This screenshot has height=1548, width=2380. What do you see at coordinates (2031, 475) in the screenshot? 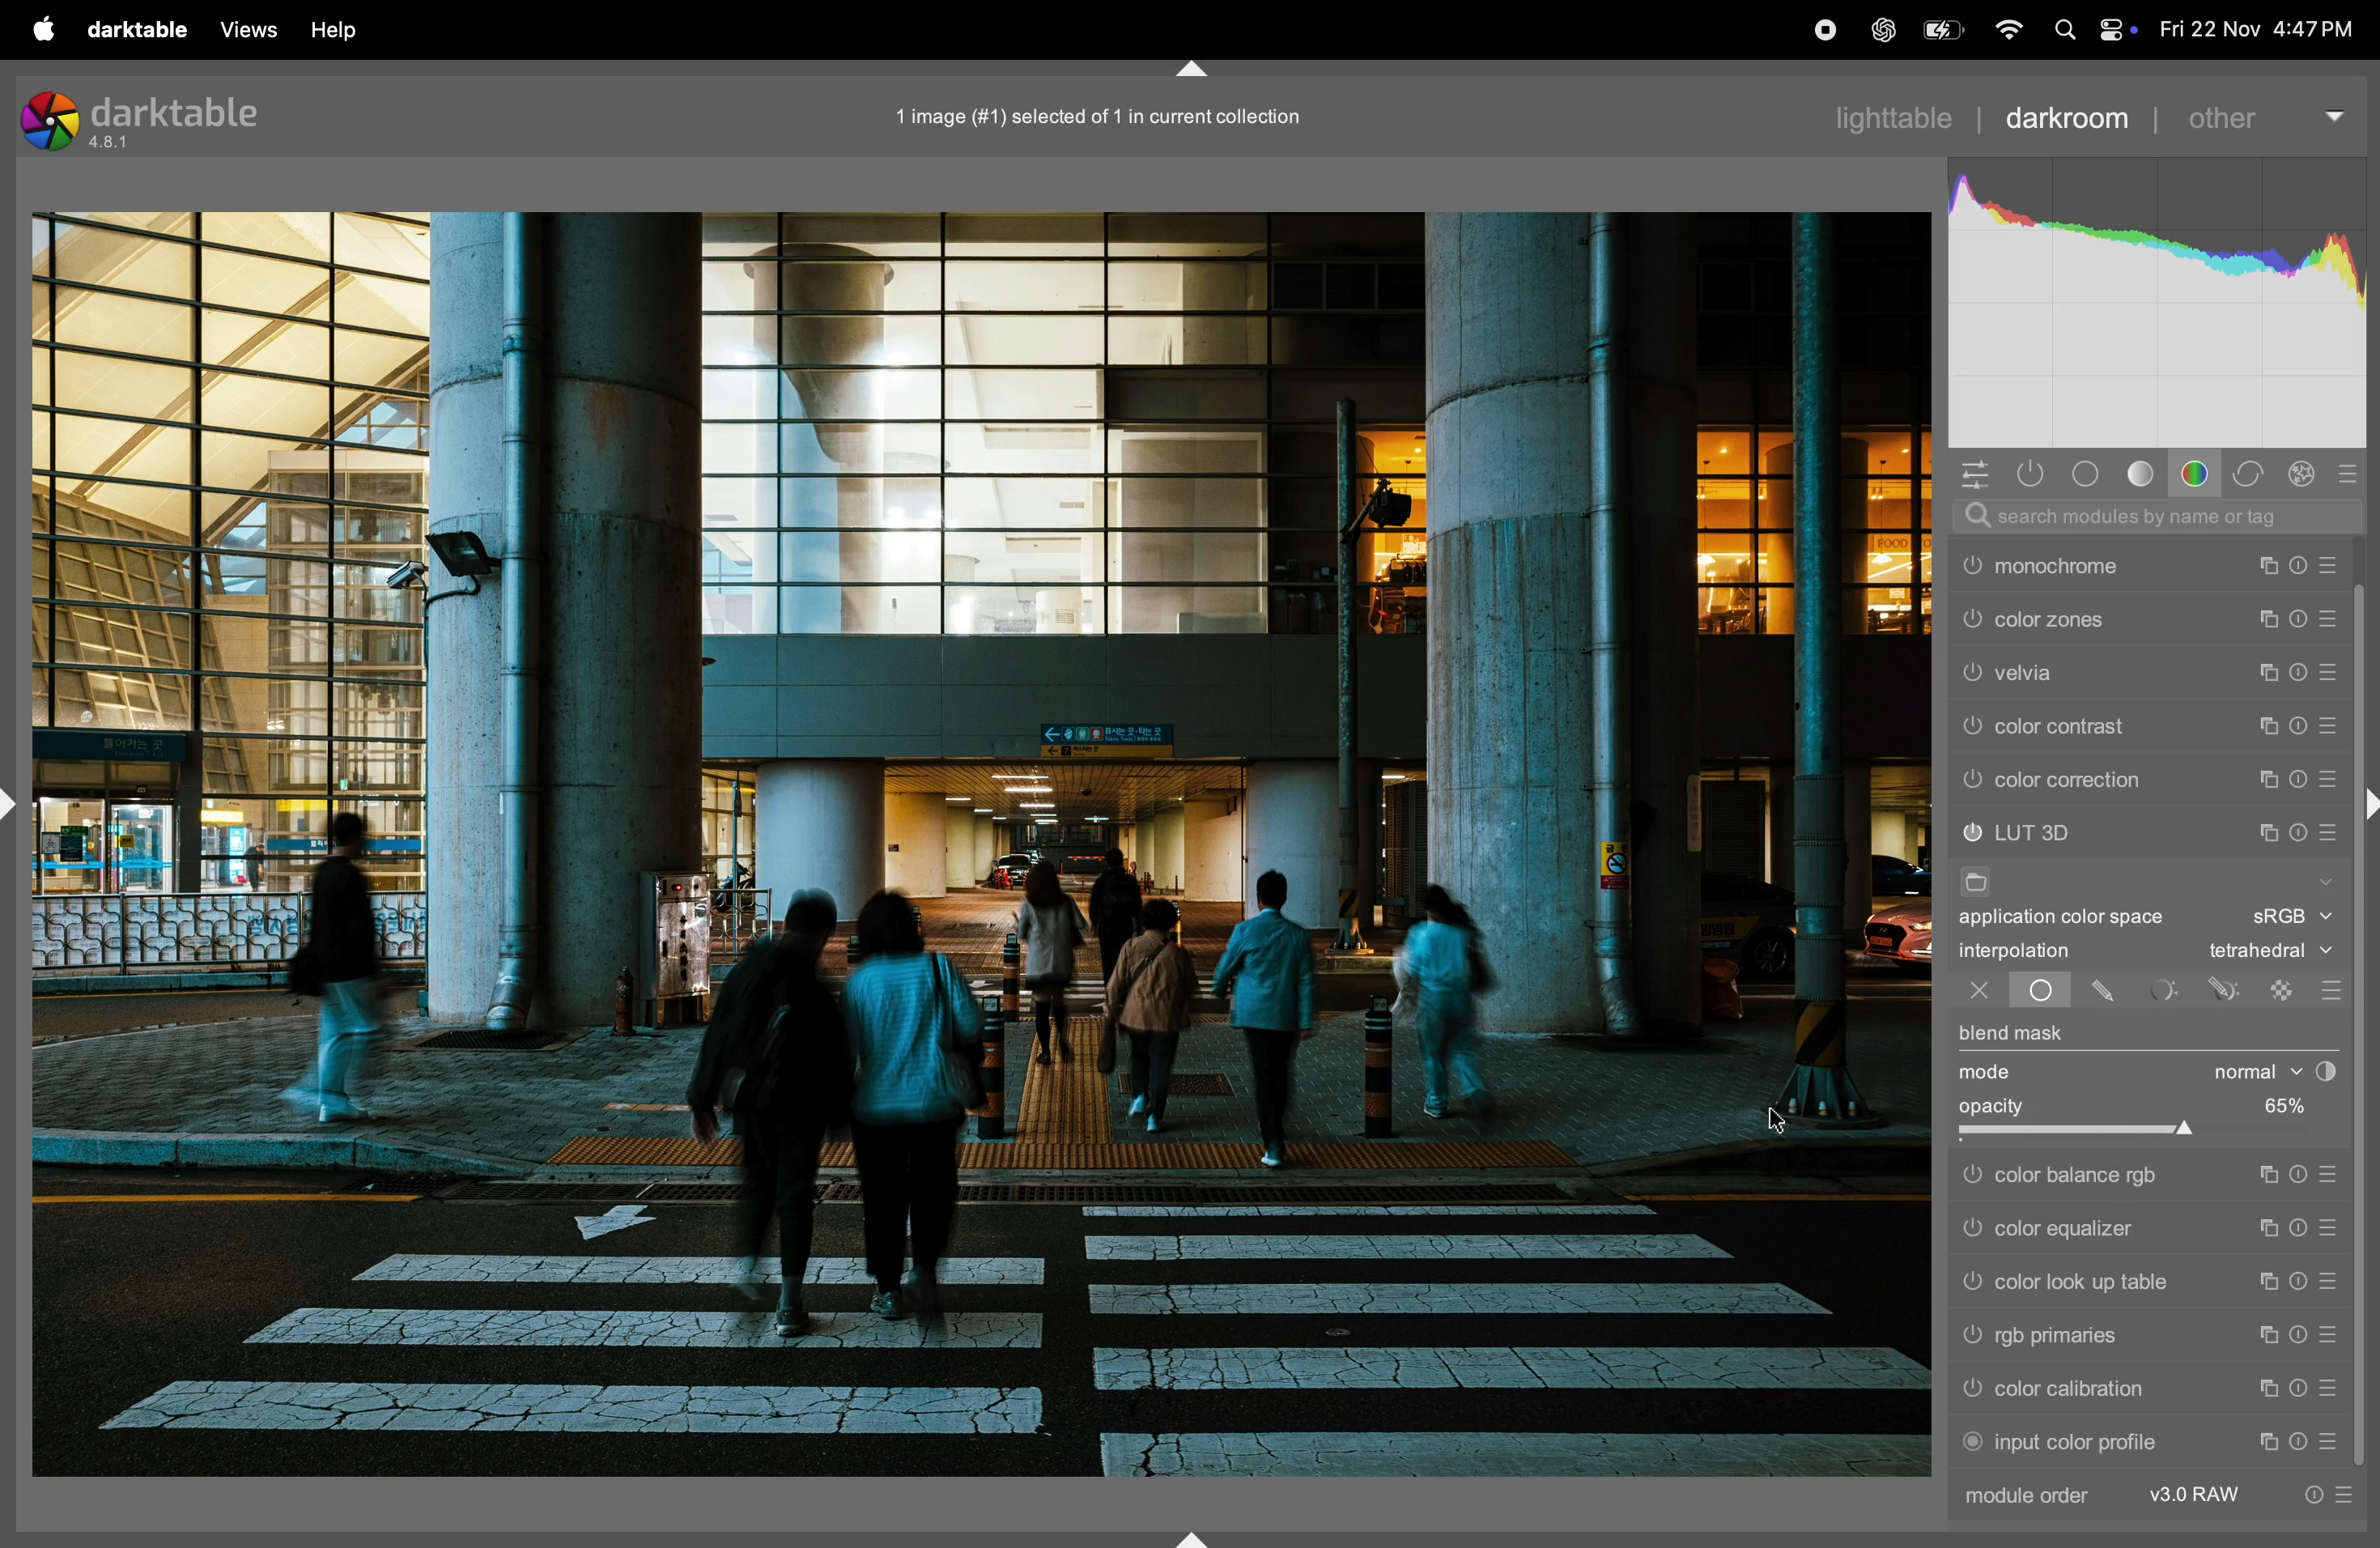
I see `show only activity modules` at bounding box center [2031, 475].